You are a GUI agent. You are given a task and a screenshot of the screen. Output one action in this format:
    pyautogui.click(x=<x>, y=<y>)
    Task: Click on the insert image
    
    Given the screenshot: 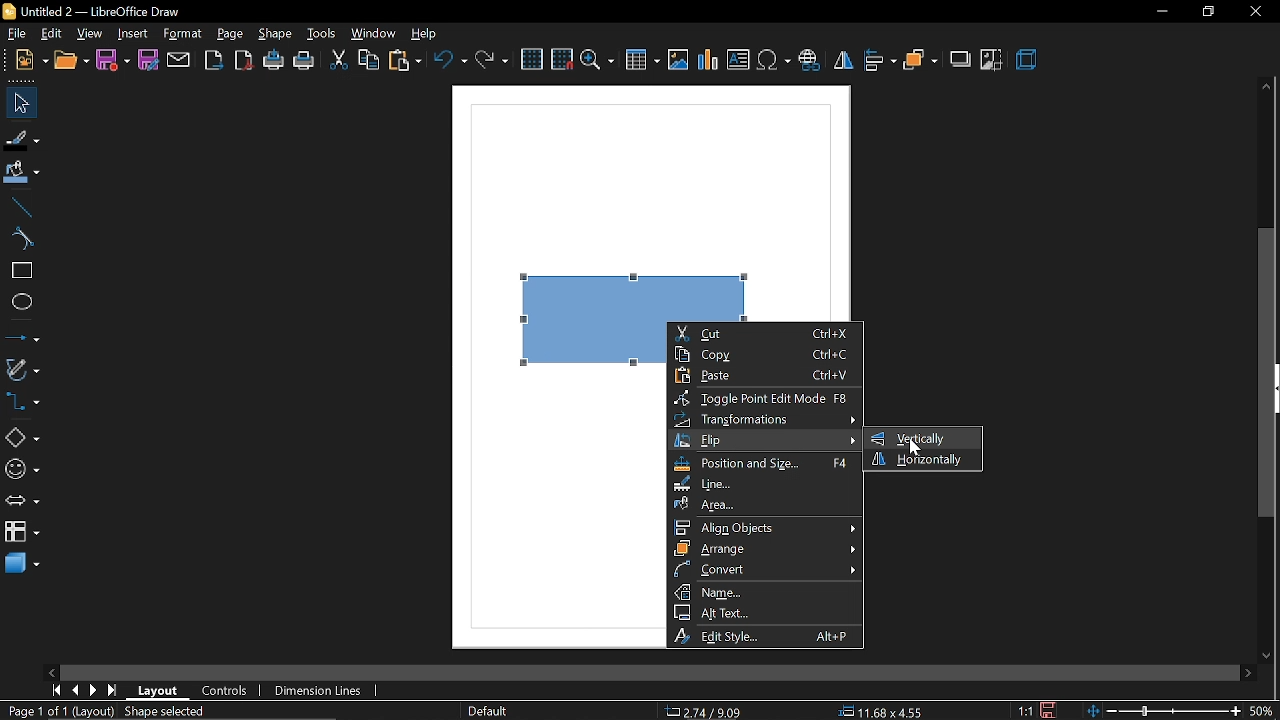 What is the action you would take?
    pyautogui.click(x=678, y=63)
    